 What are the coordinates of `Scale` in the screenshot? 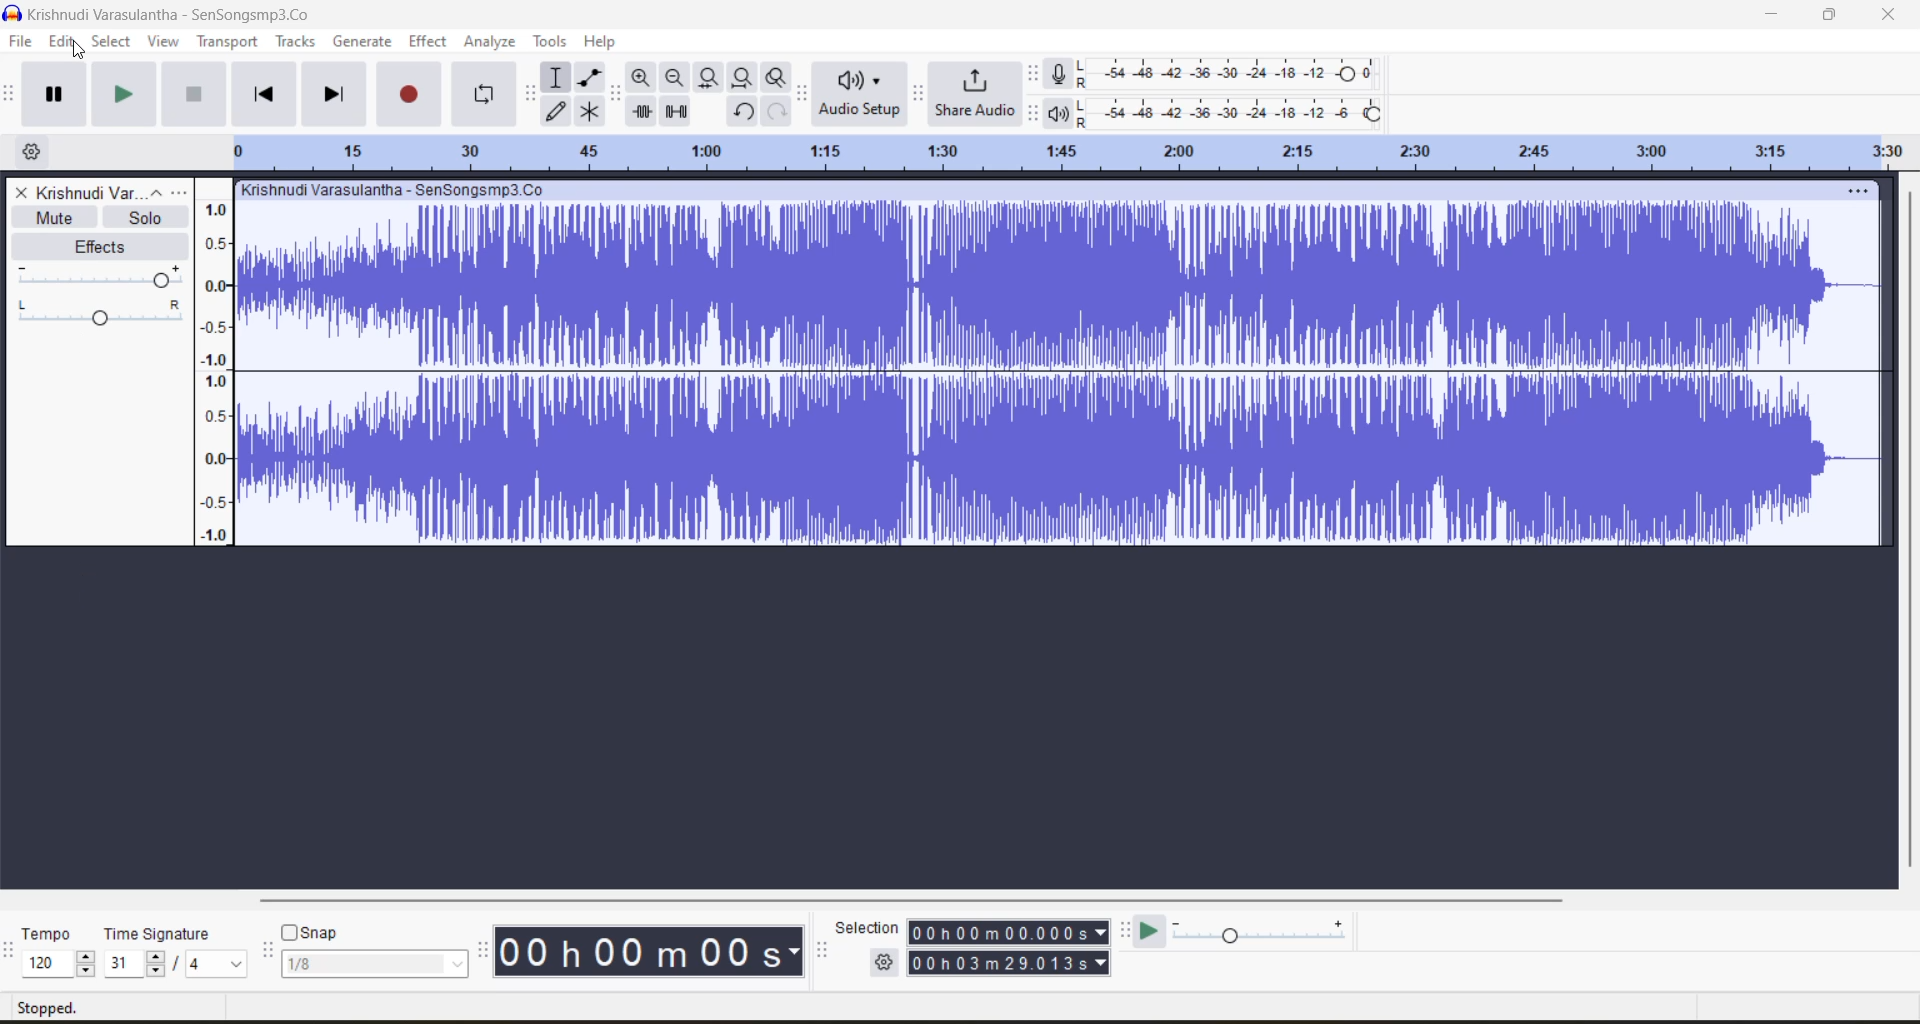 It's located at (1069, 151).